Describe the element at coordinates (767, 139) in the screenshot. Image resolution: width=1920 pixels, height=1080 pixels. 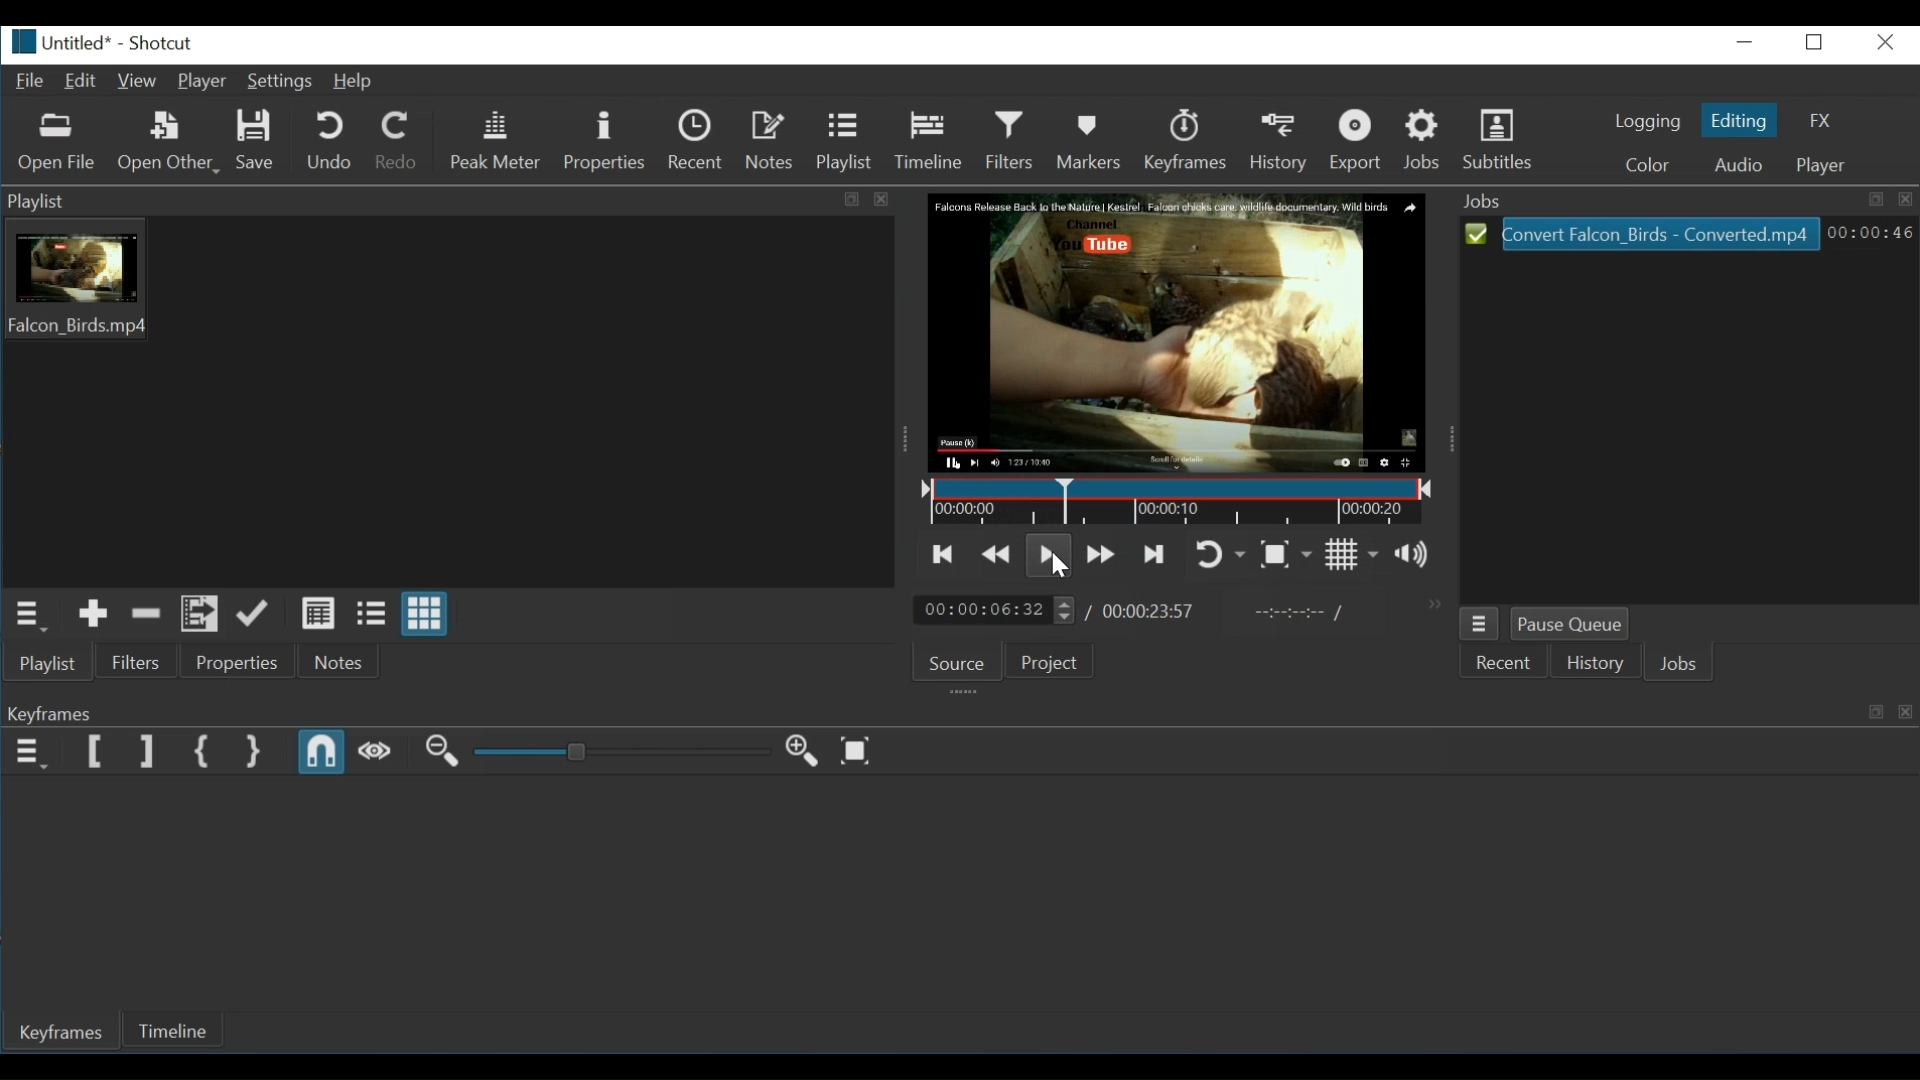
I see `Notes` at that location.